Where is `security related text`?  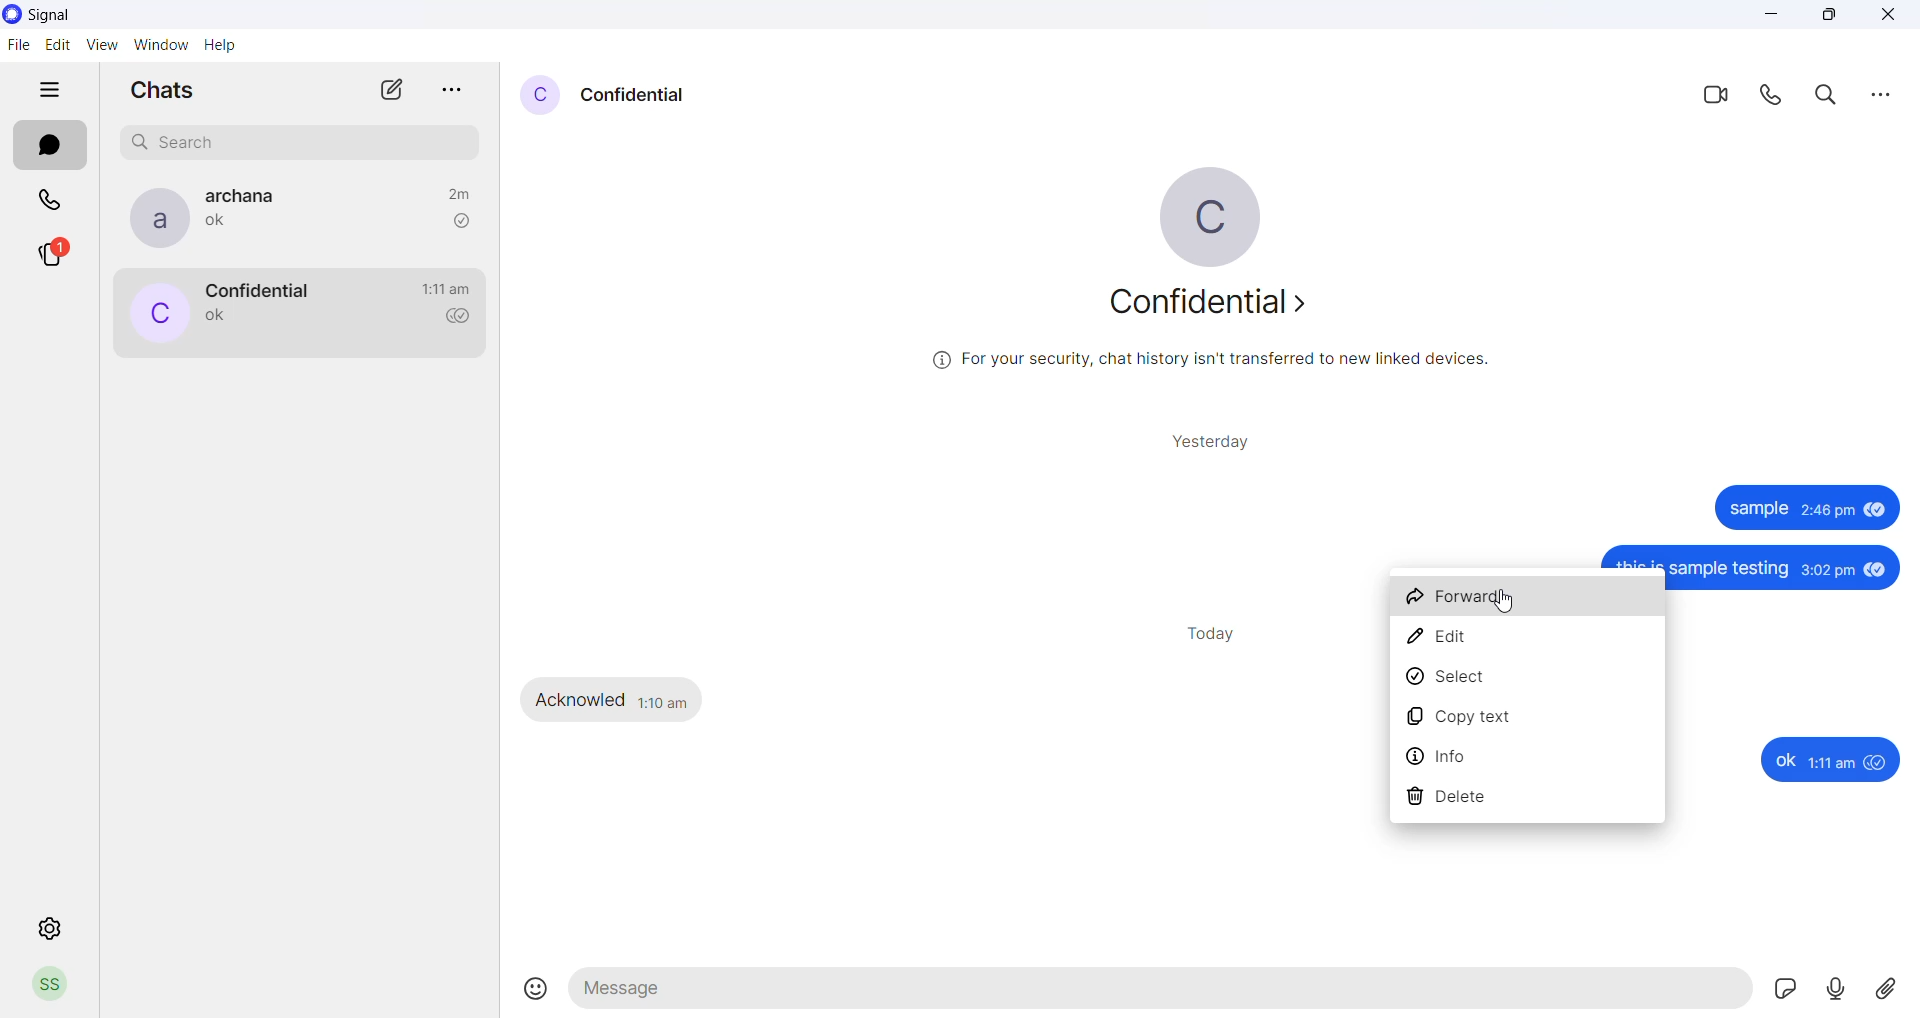
security related text is located at coordinates (1229, 364).